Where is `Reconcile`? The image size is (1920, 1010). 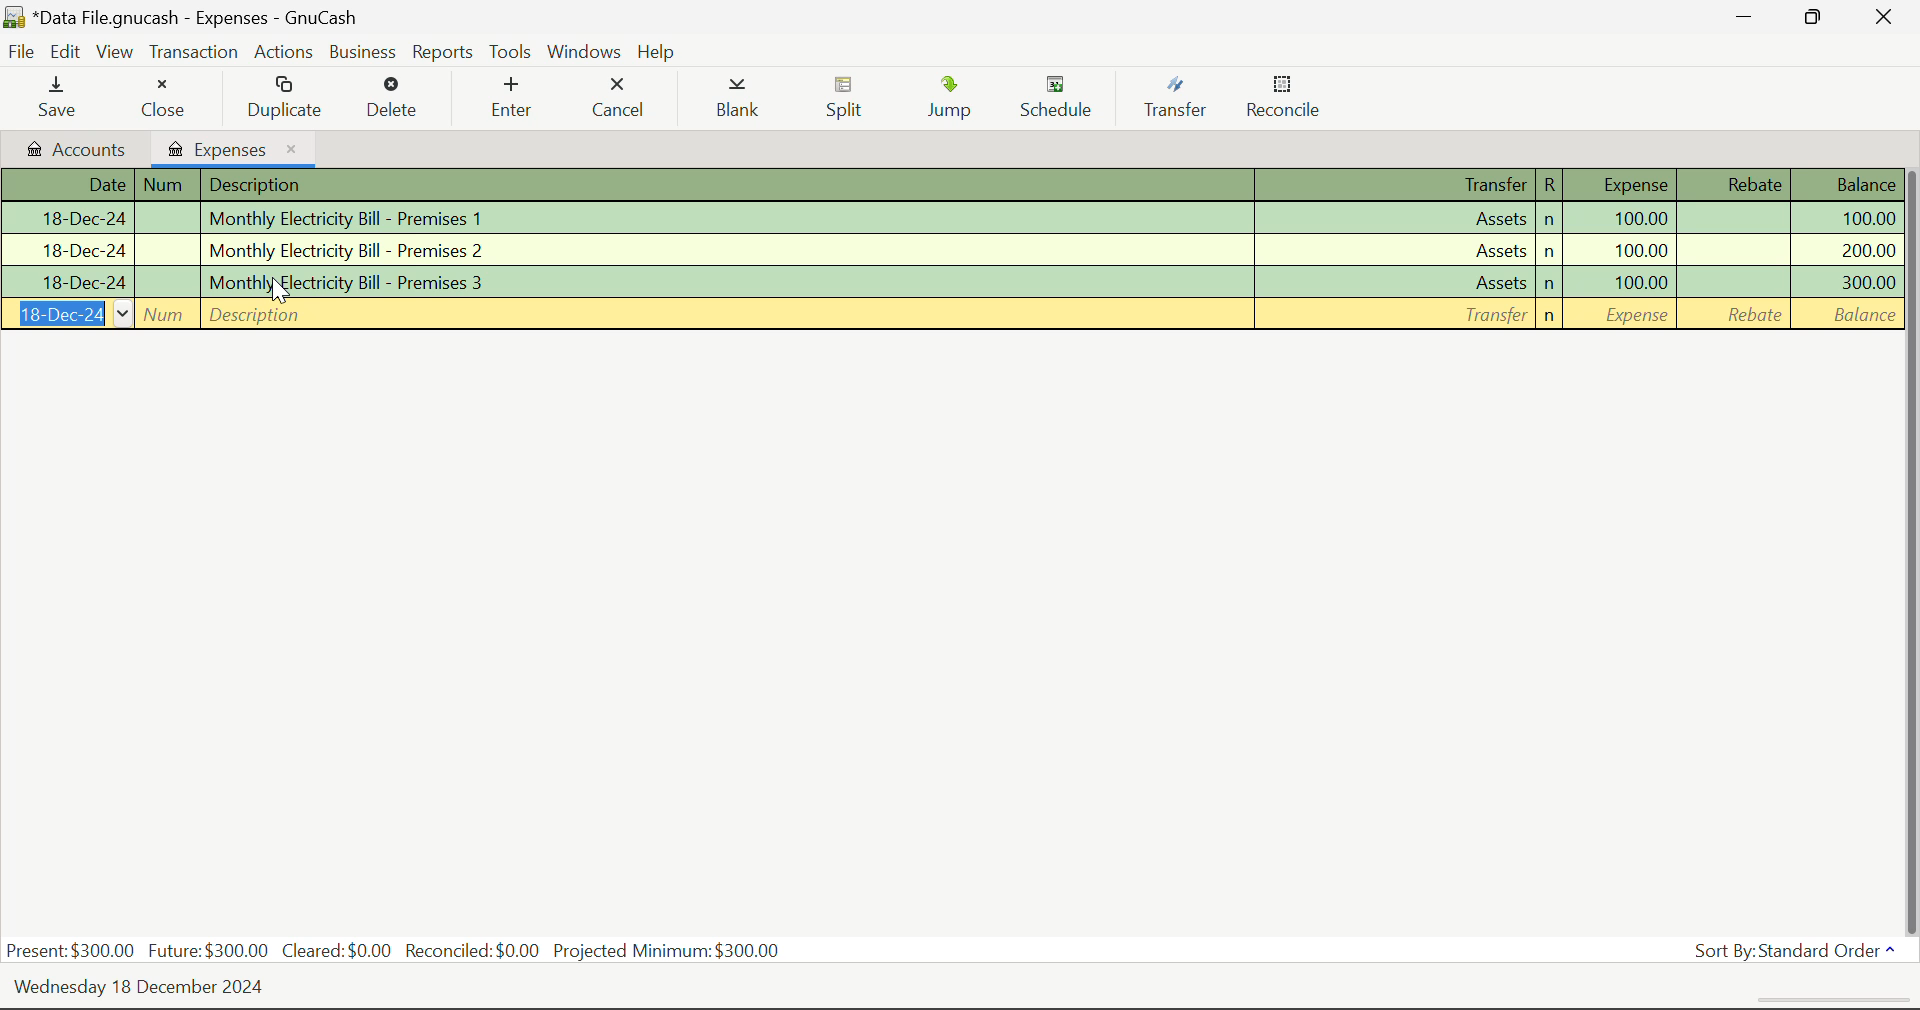 Reconcile is located at coordinates (1292, 101).